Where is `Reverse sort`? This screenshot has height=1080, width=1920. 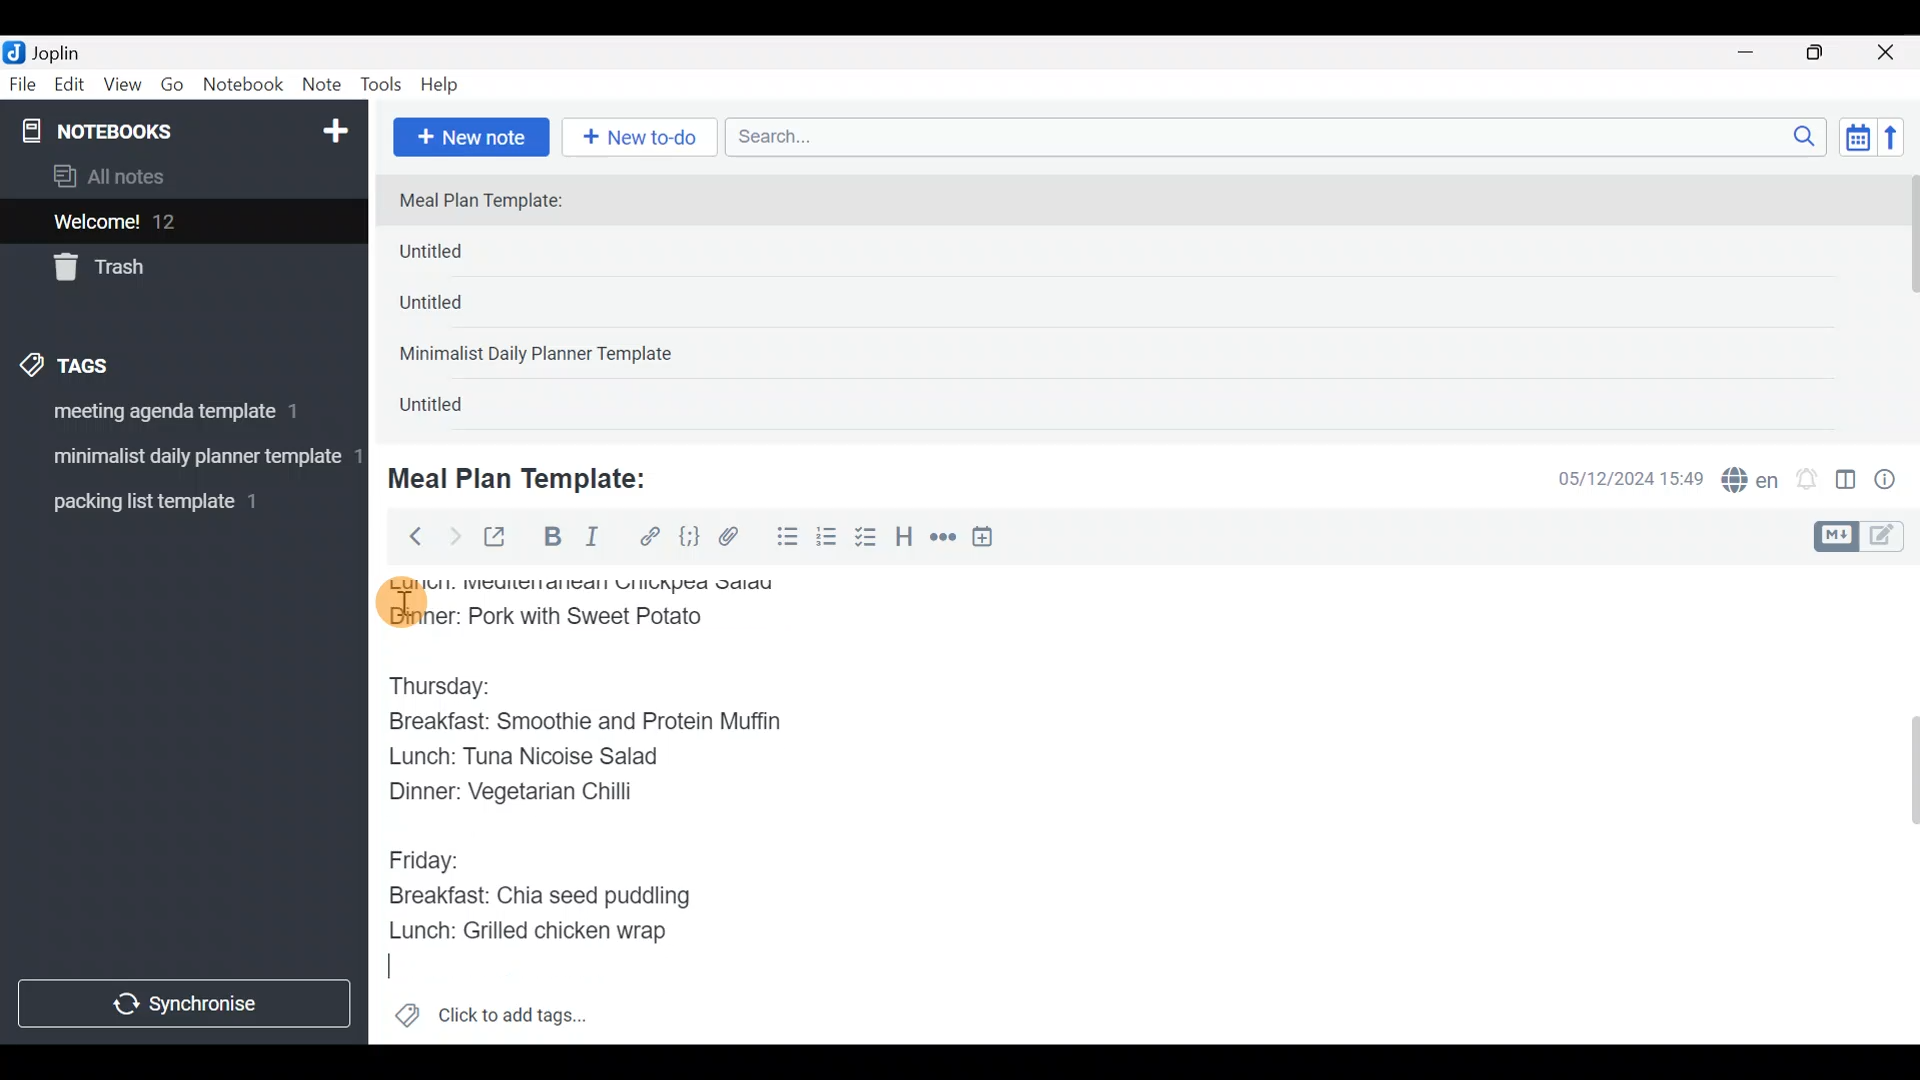 Reverse sort is located at coordinates (1901, 143).